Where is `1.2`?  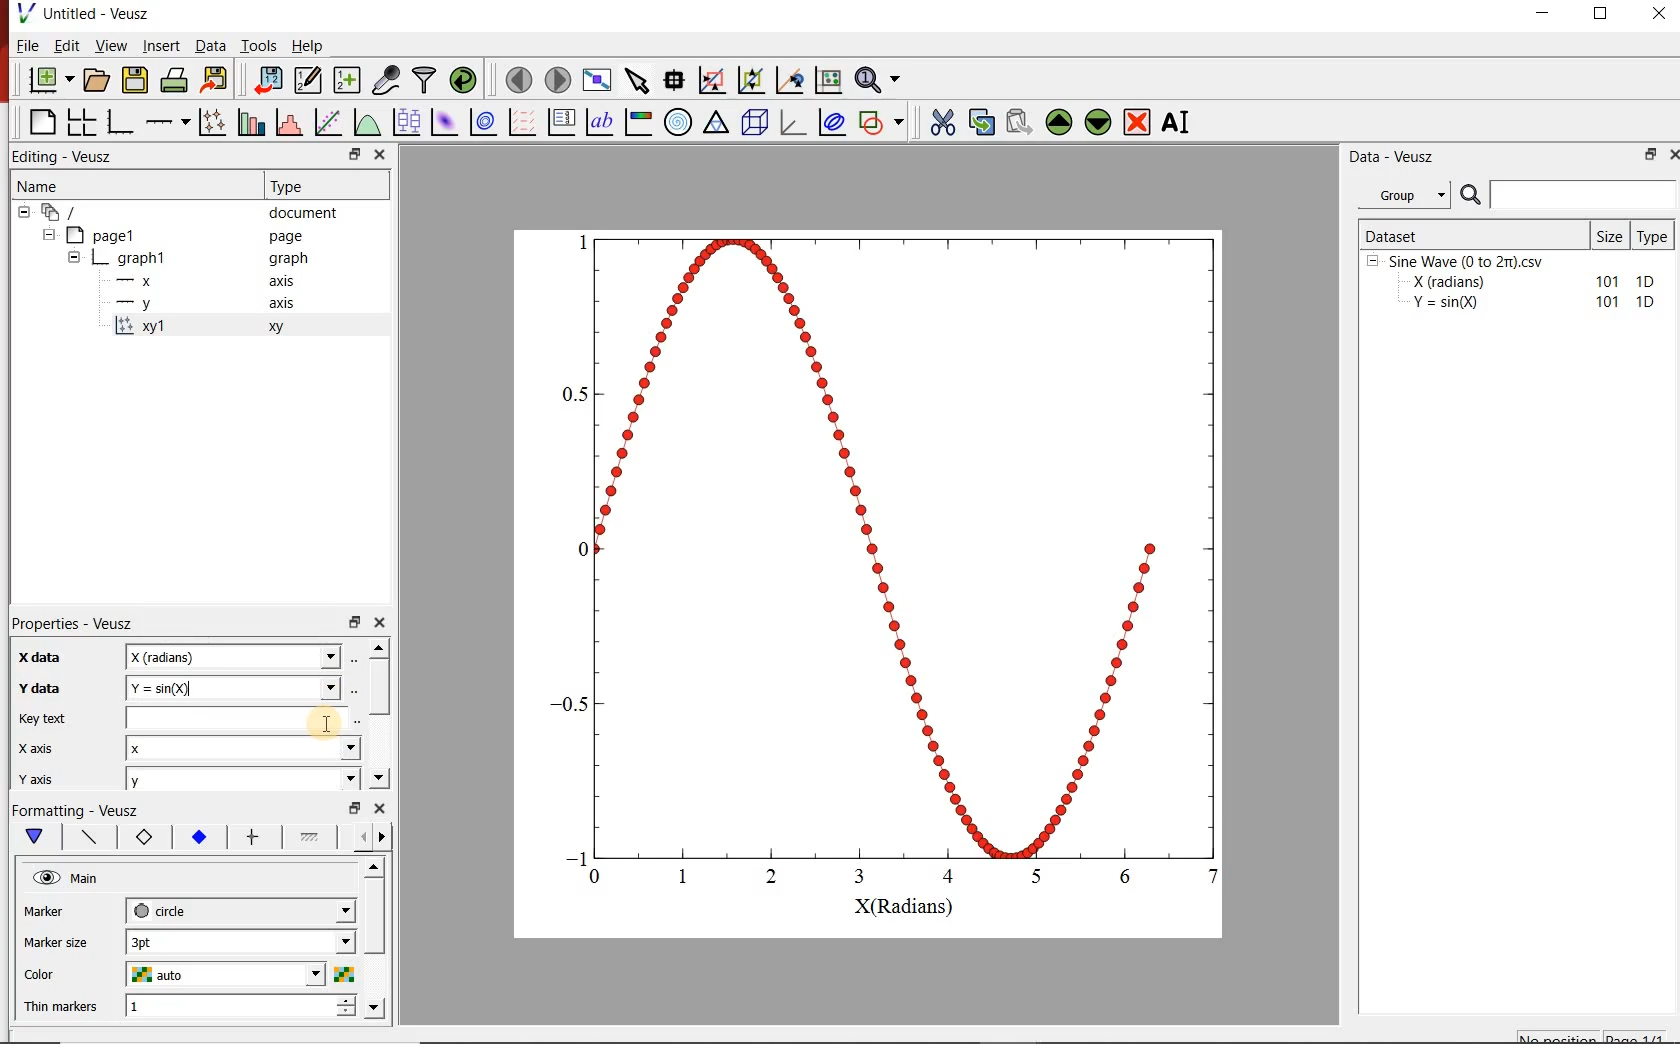 1.2 is located at coordinates (196, 838).